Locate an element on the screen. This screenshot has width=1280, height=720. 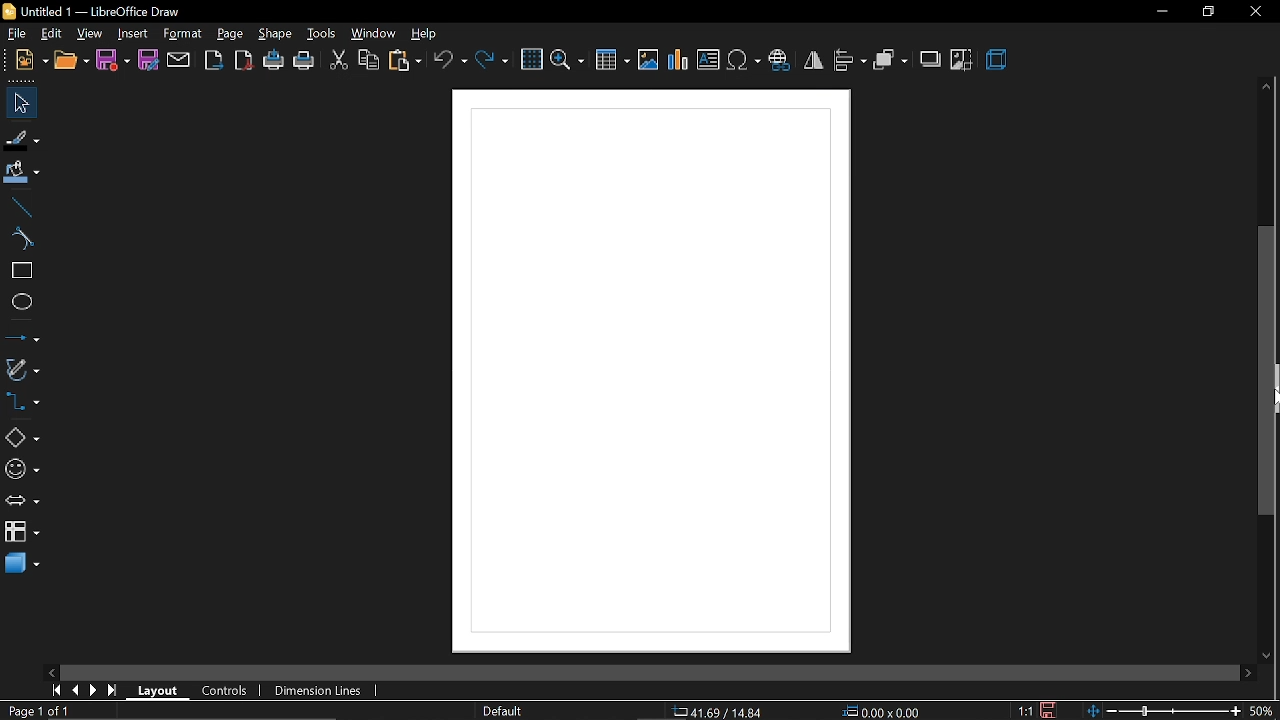
save is located at coordinates (114, 62).